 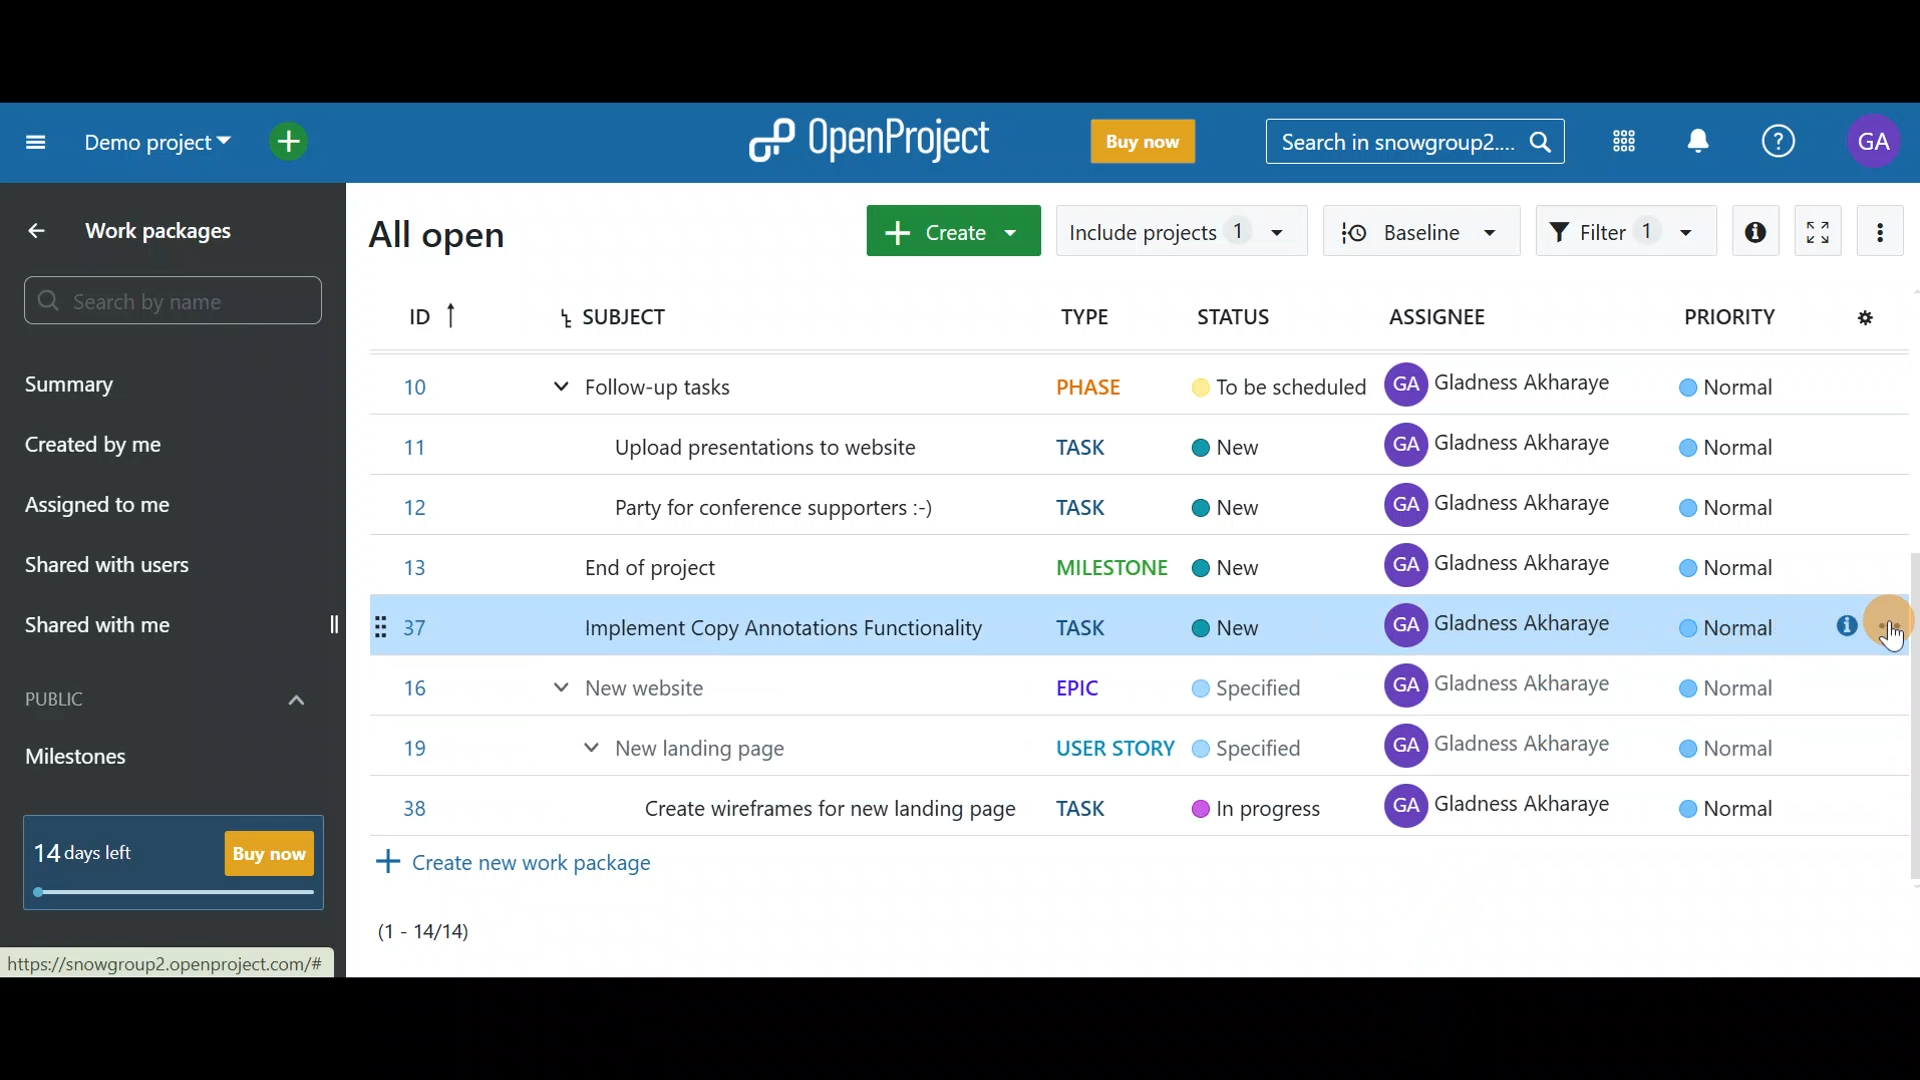 I want to click on More actions, so click(x=1890, y=231).